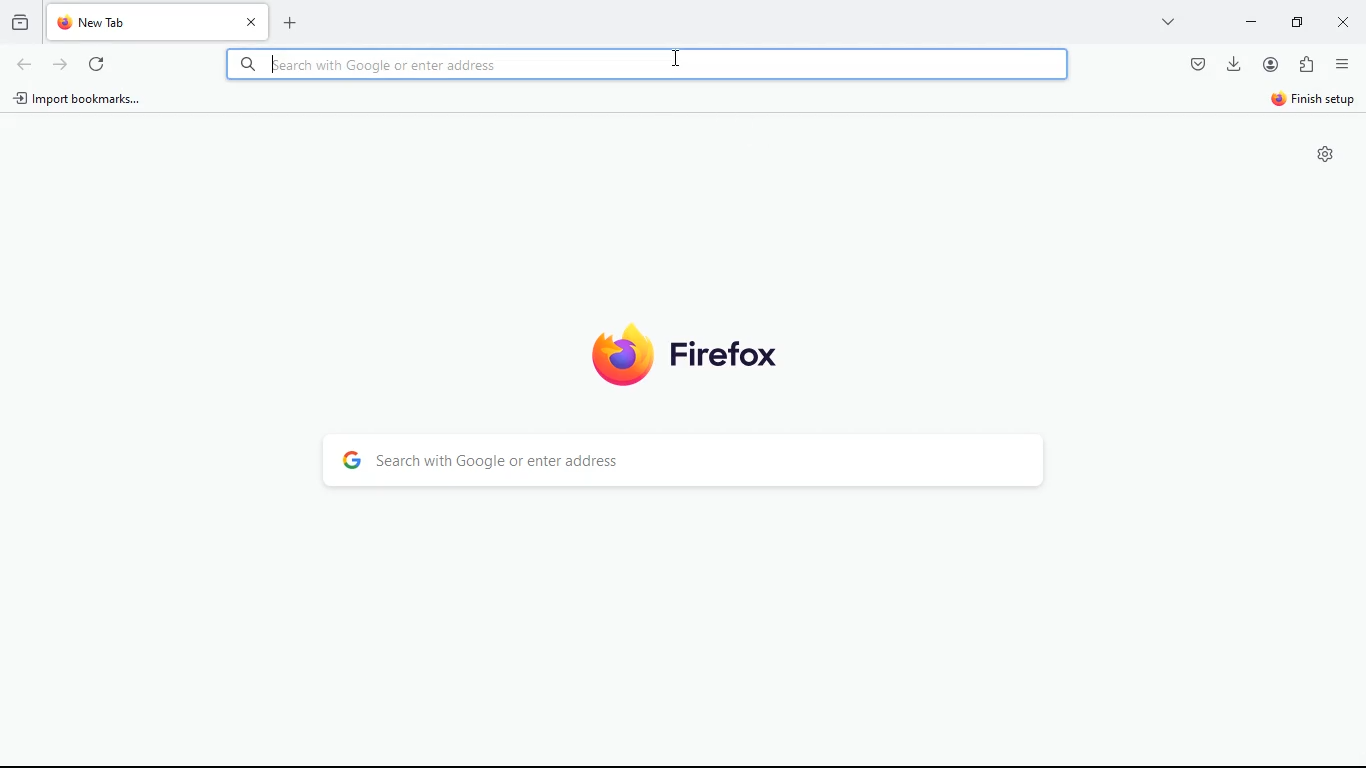  I want to click on refresh, so click(100, 64).